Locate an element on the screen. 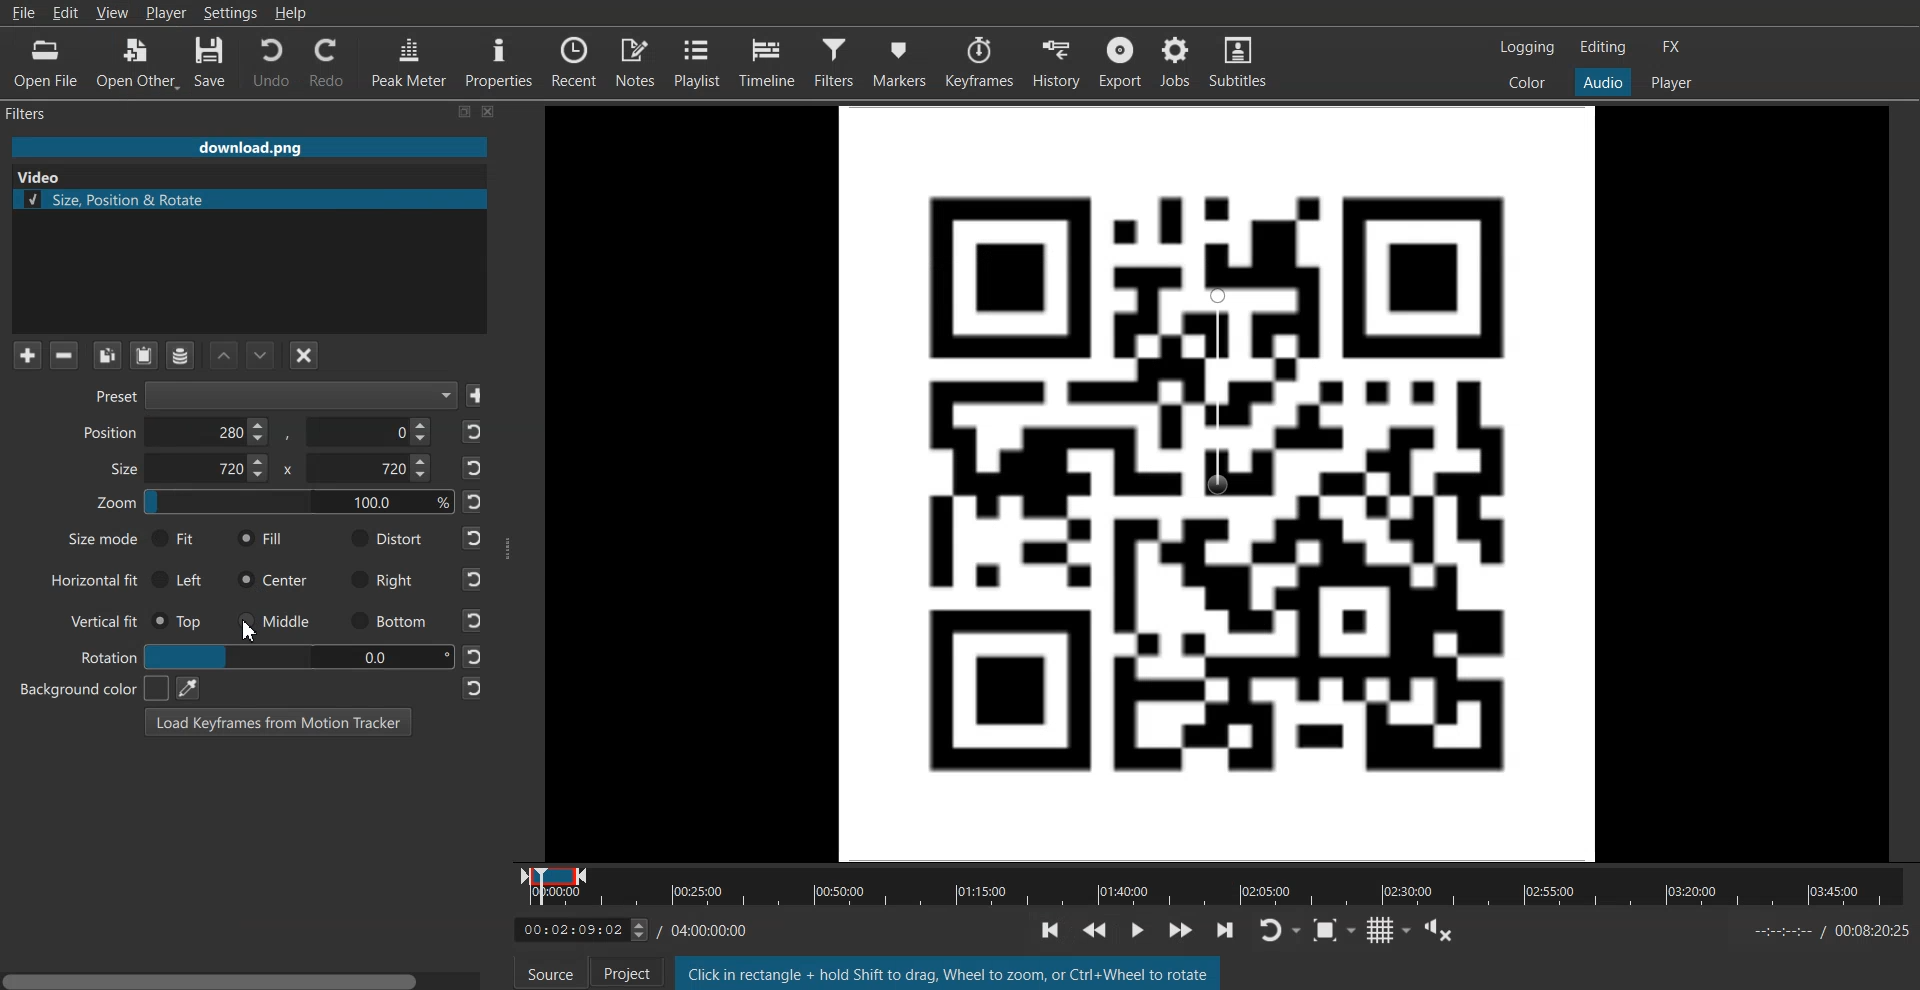  Play Quickly backwards is located at coordinates (1098, 928).